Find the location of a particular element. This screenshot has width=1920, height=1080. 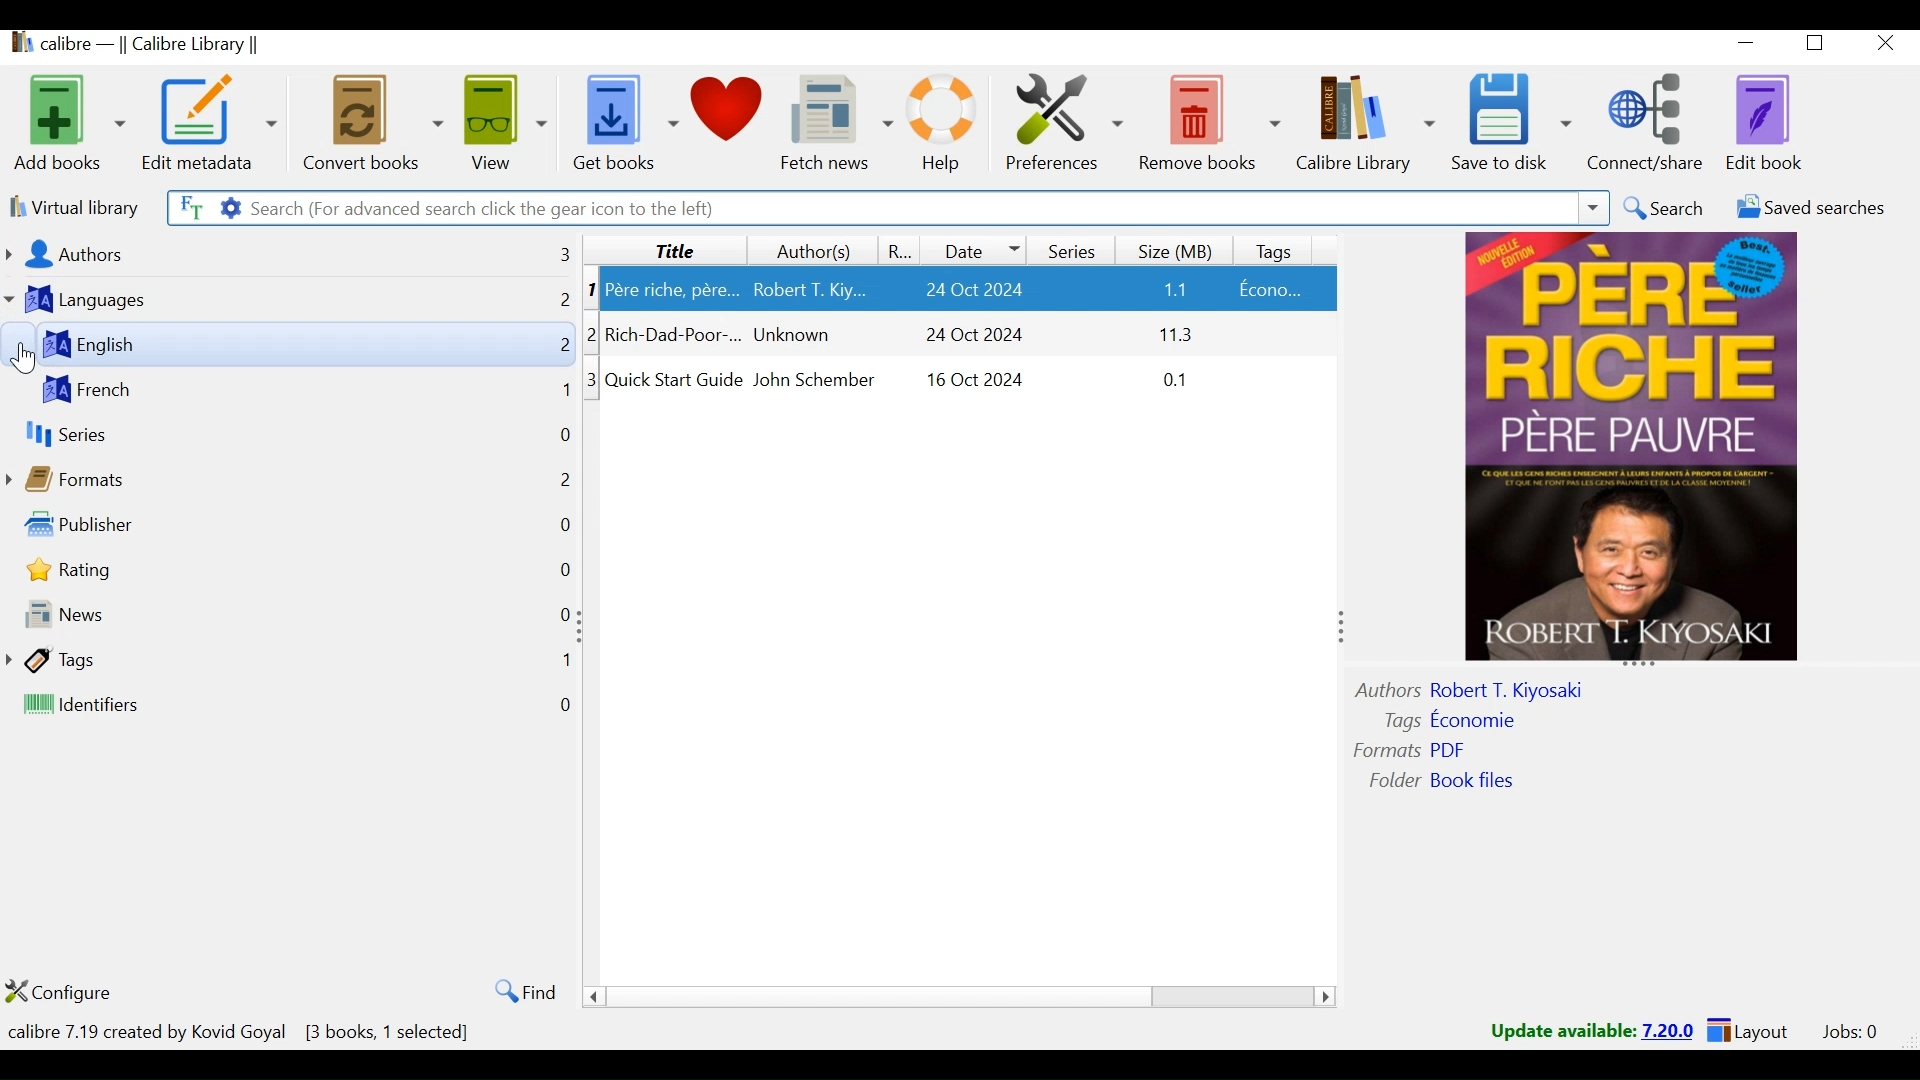

Date is located at coordinates (976, 249).